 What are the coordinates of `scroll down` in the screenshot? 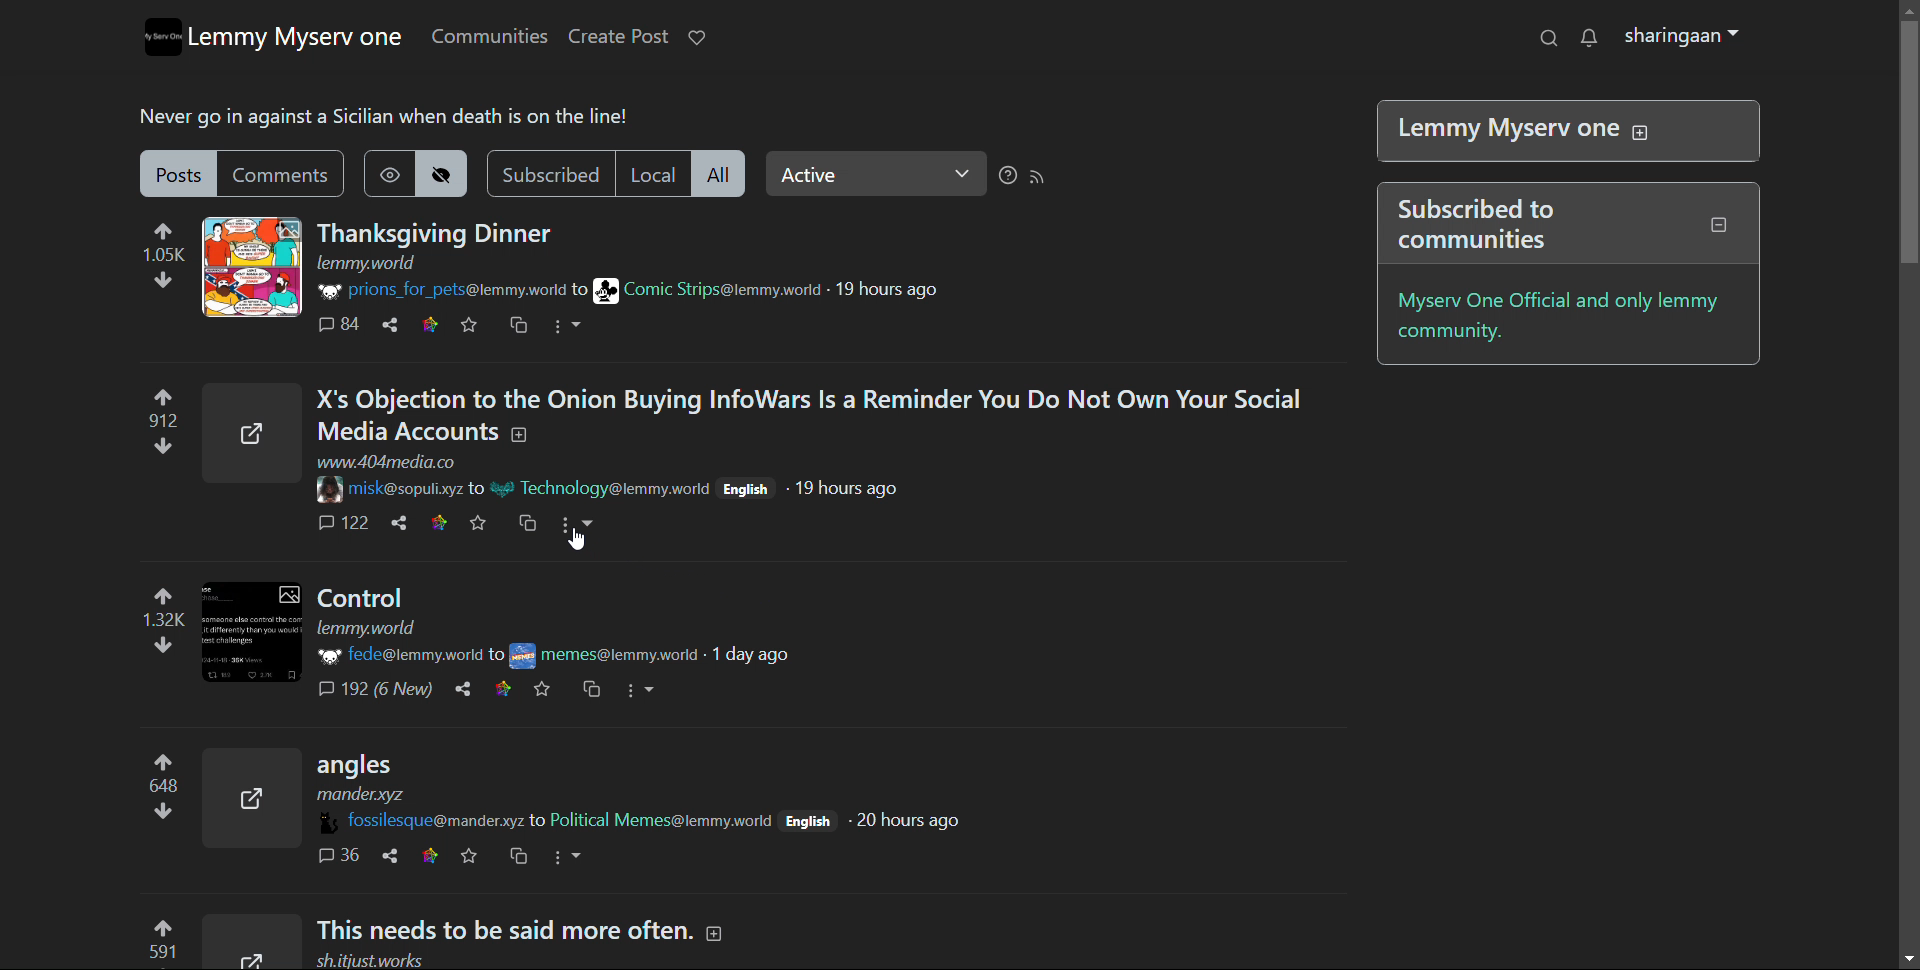 It's located at (1908, 959).